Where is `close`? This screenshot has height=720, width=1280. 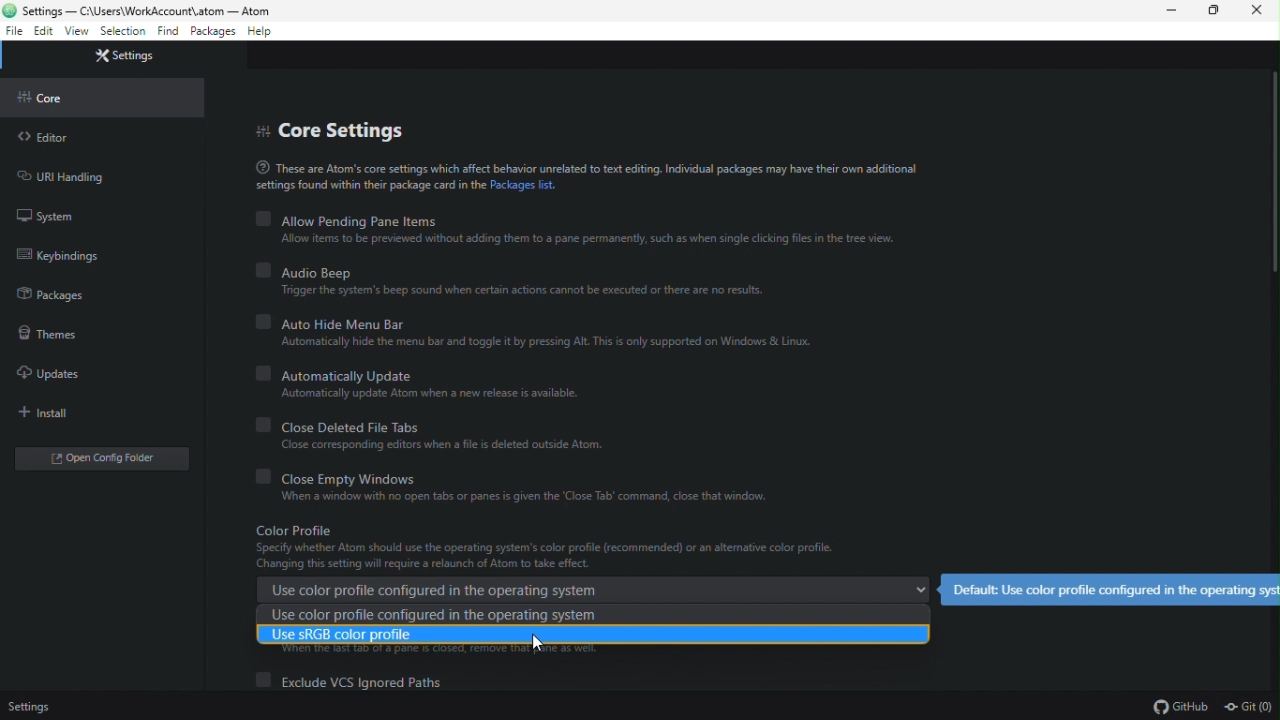
close is located at coordinates (1261, 14).